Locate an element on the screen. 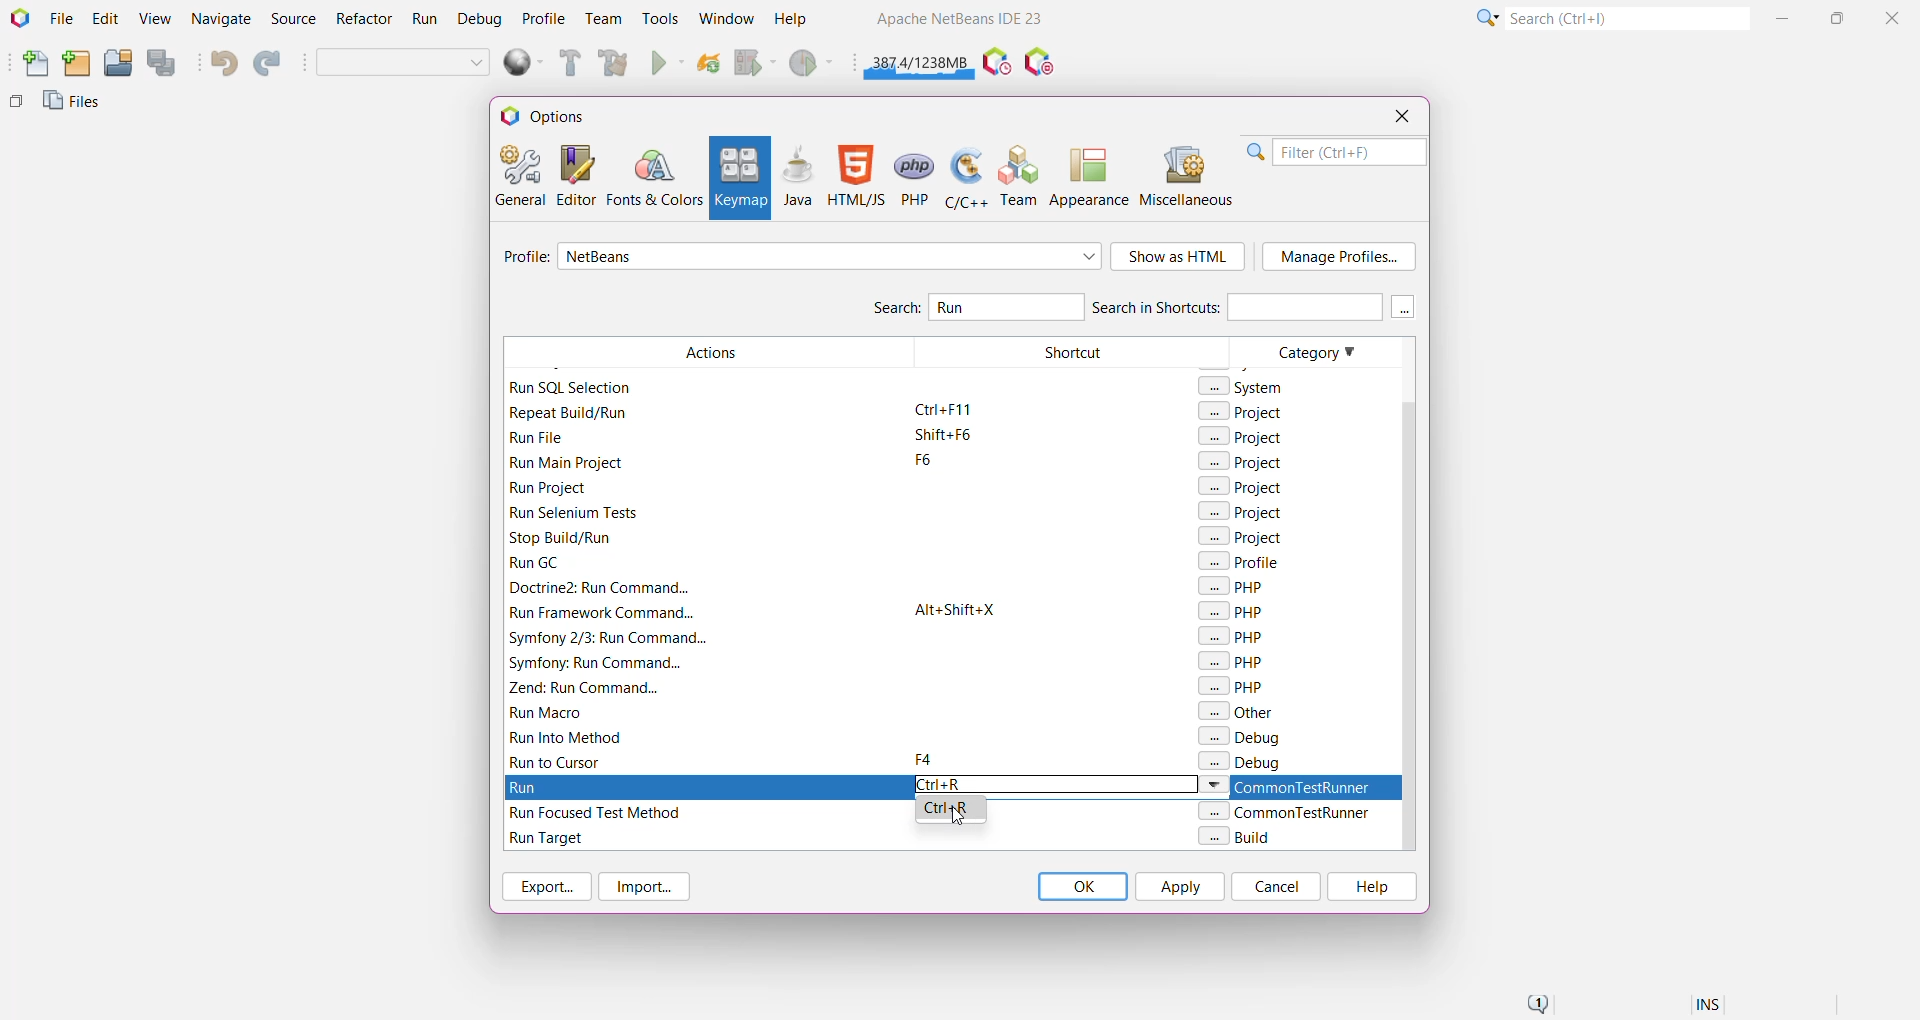 This screenshot has width=1920, height=1020. Pause I/O Checks is located at coordinates (1041, 63).